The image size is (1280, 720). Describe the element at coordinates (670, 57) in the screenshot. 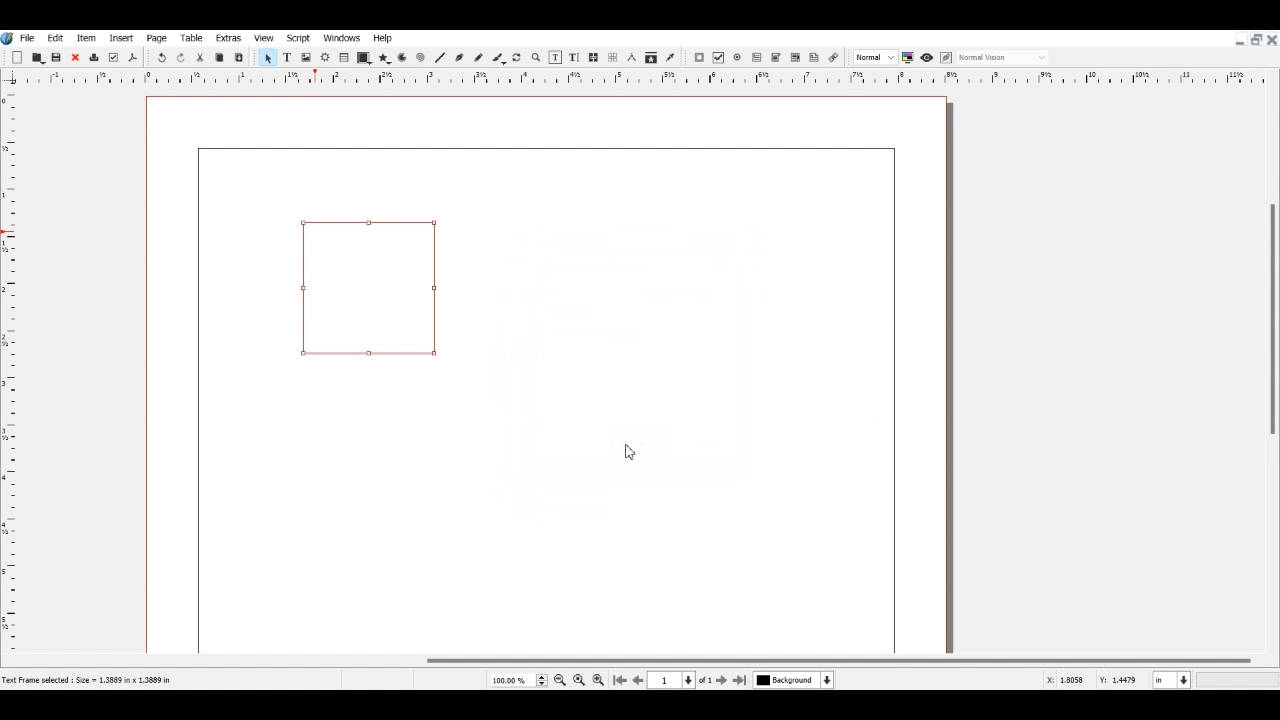

I see `Eye dropper` at that location.